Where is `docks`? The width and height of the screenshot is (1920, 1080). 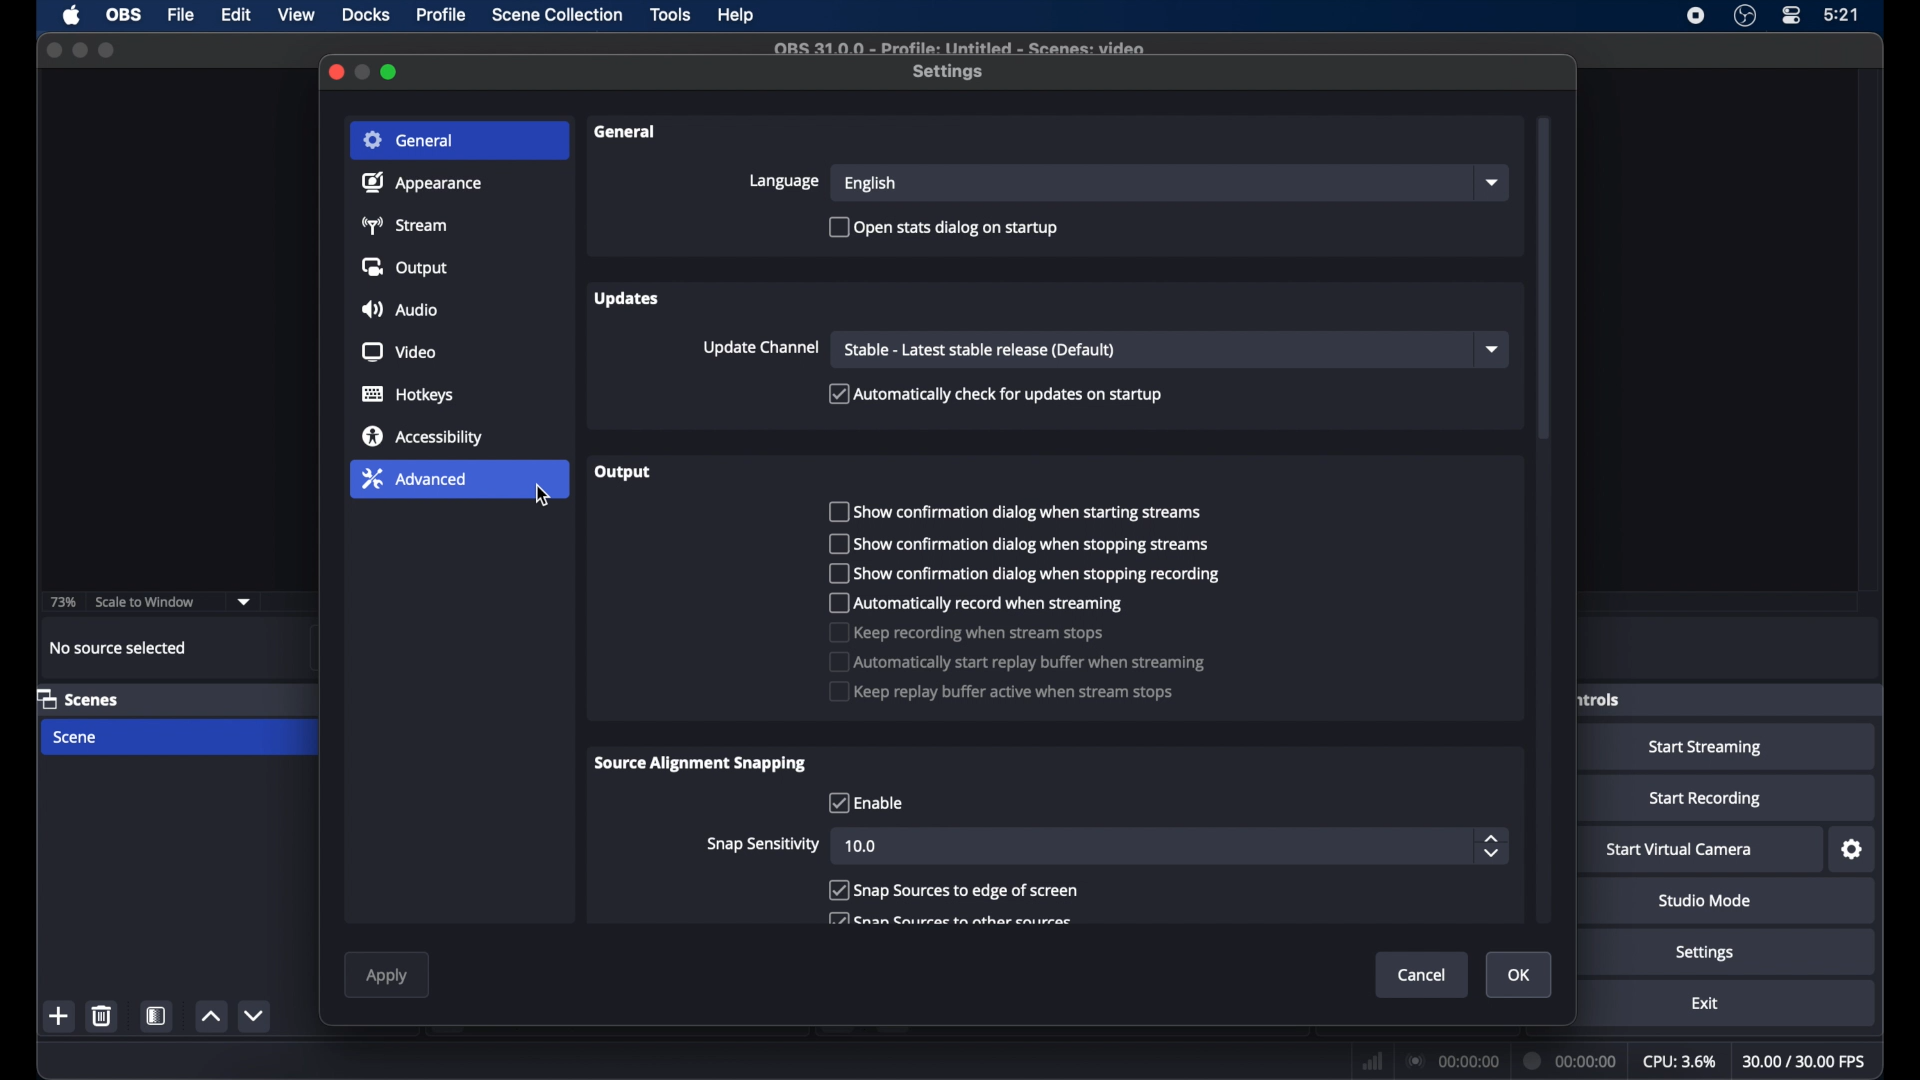 docks is located at coordinates (366, 15).